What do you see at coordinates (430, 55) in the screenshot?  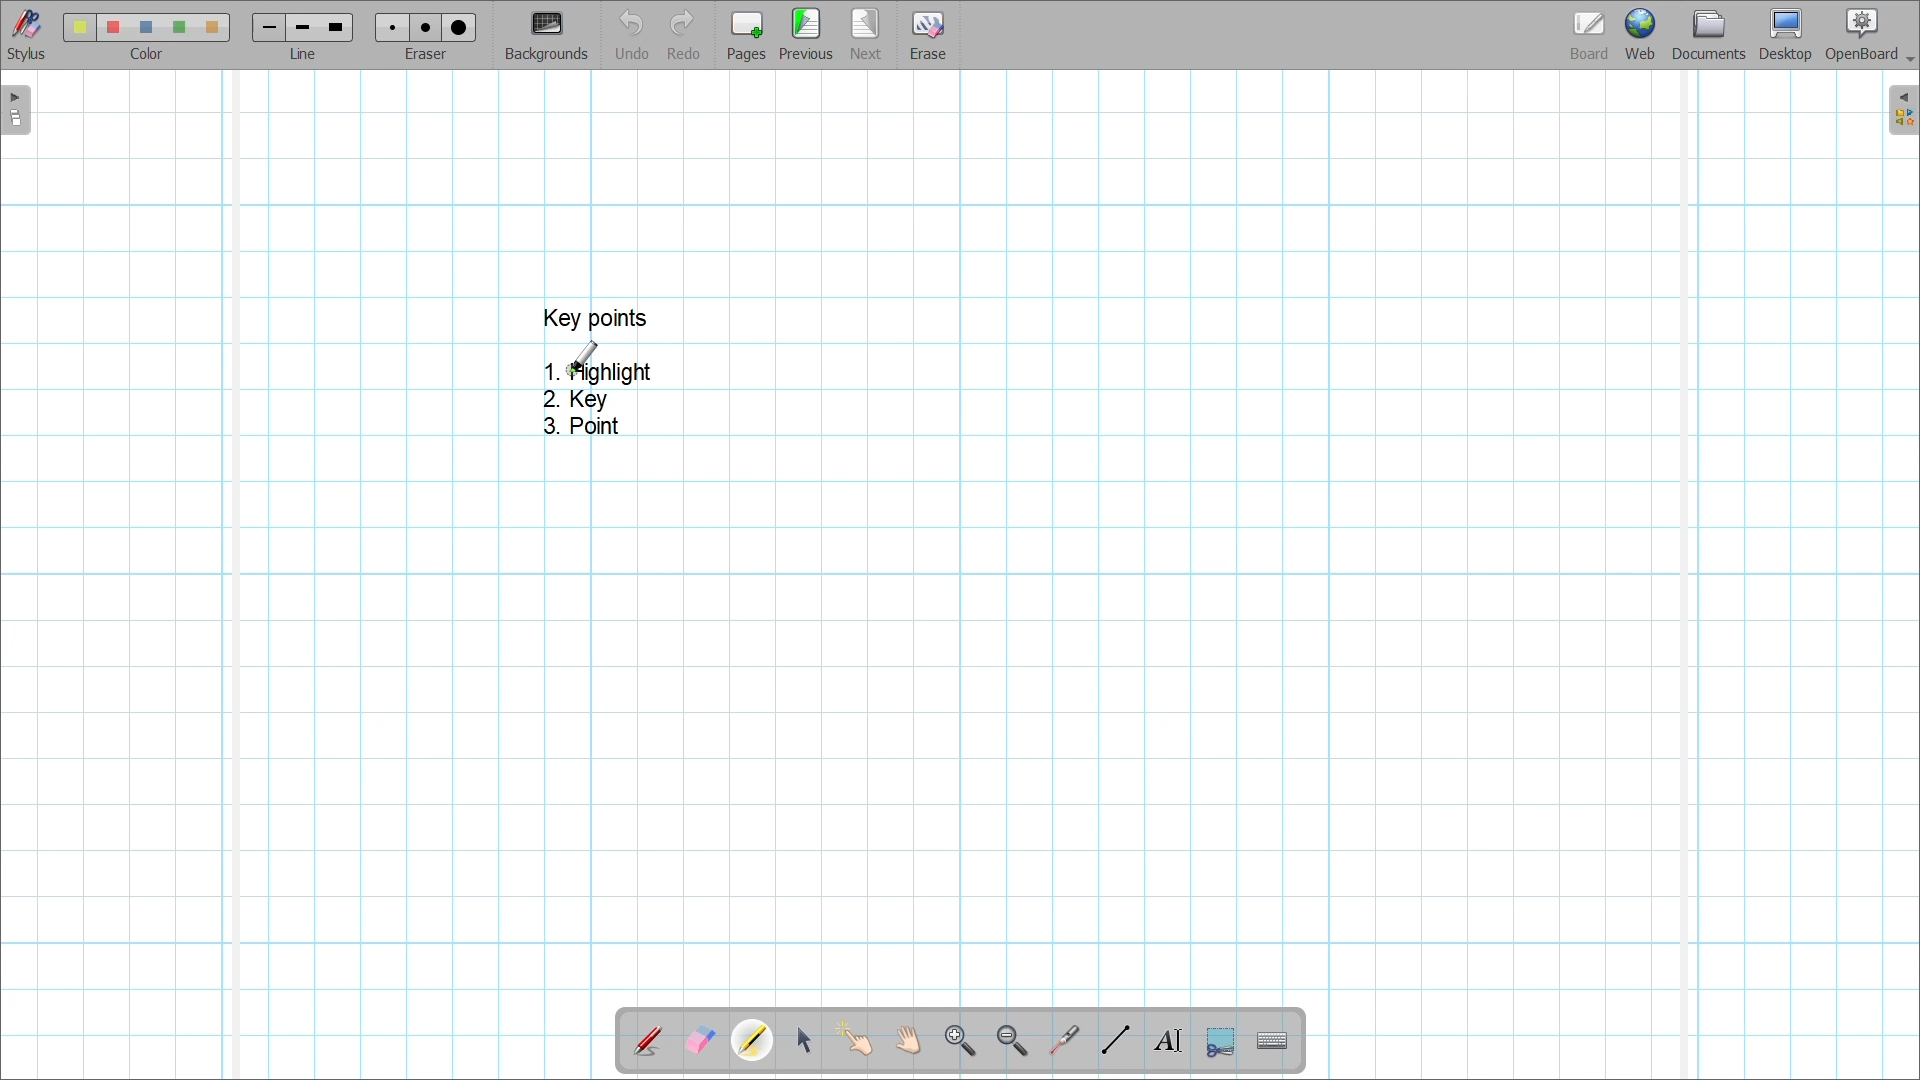 I see `eraser` at bounding box center [430, 55].